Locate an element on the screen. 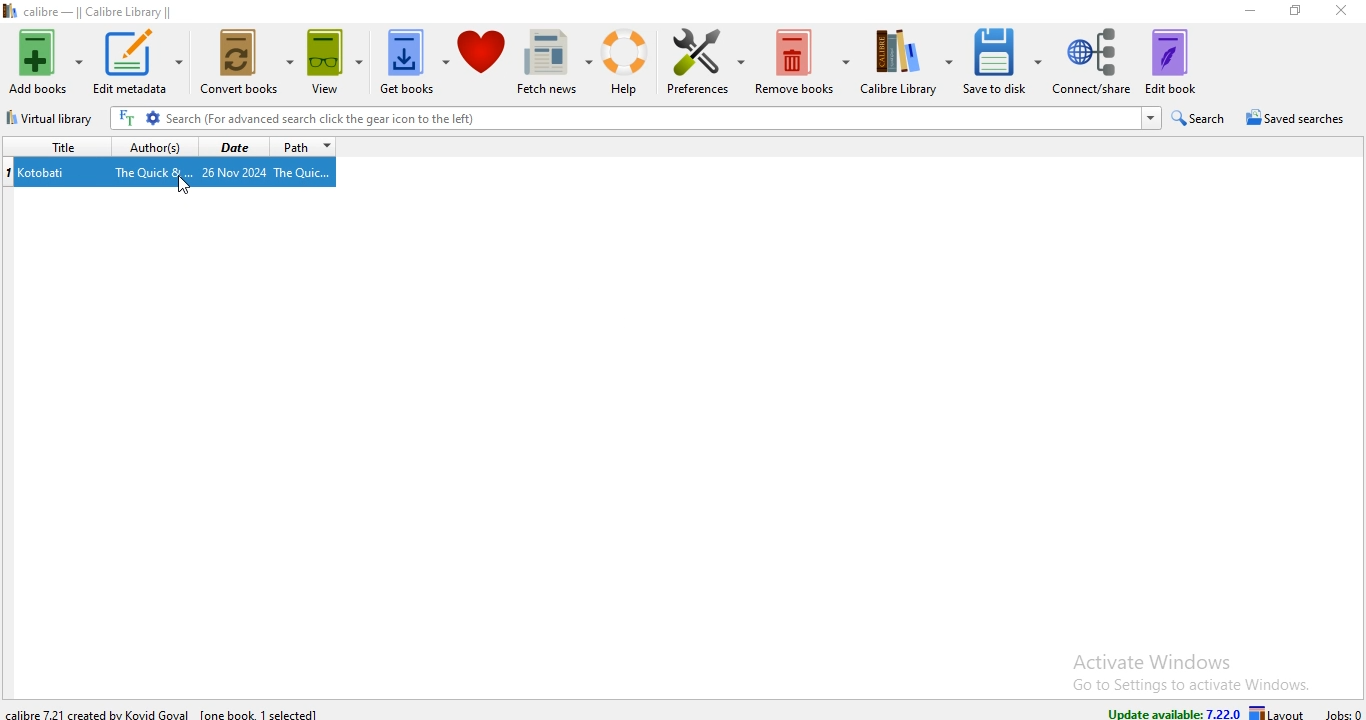 This screenshot has height=720, width=1366. help is located at coordinates (624, 61).